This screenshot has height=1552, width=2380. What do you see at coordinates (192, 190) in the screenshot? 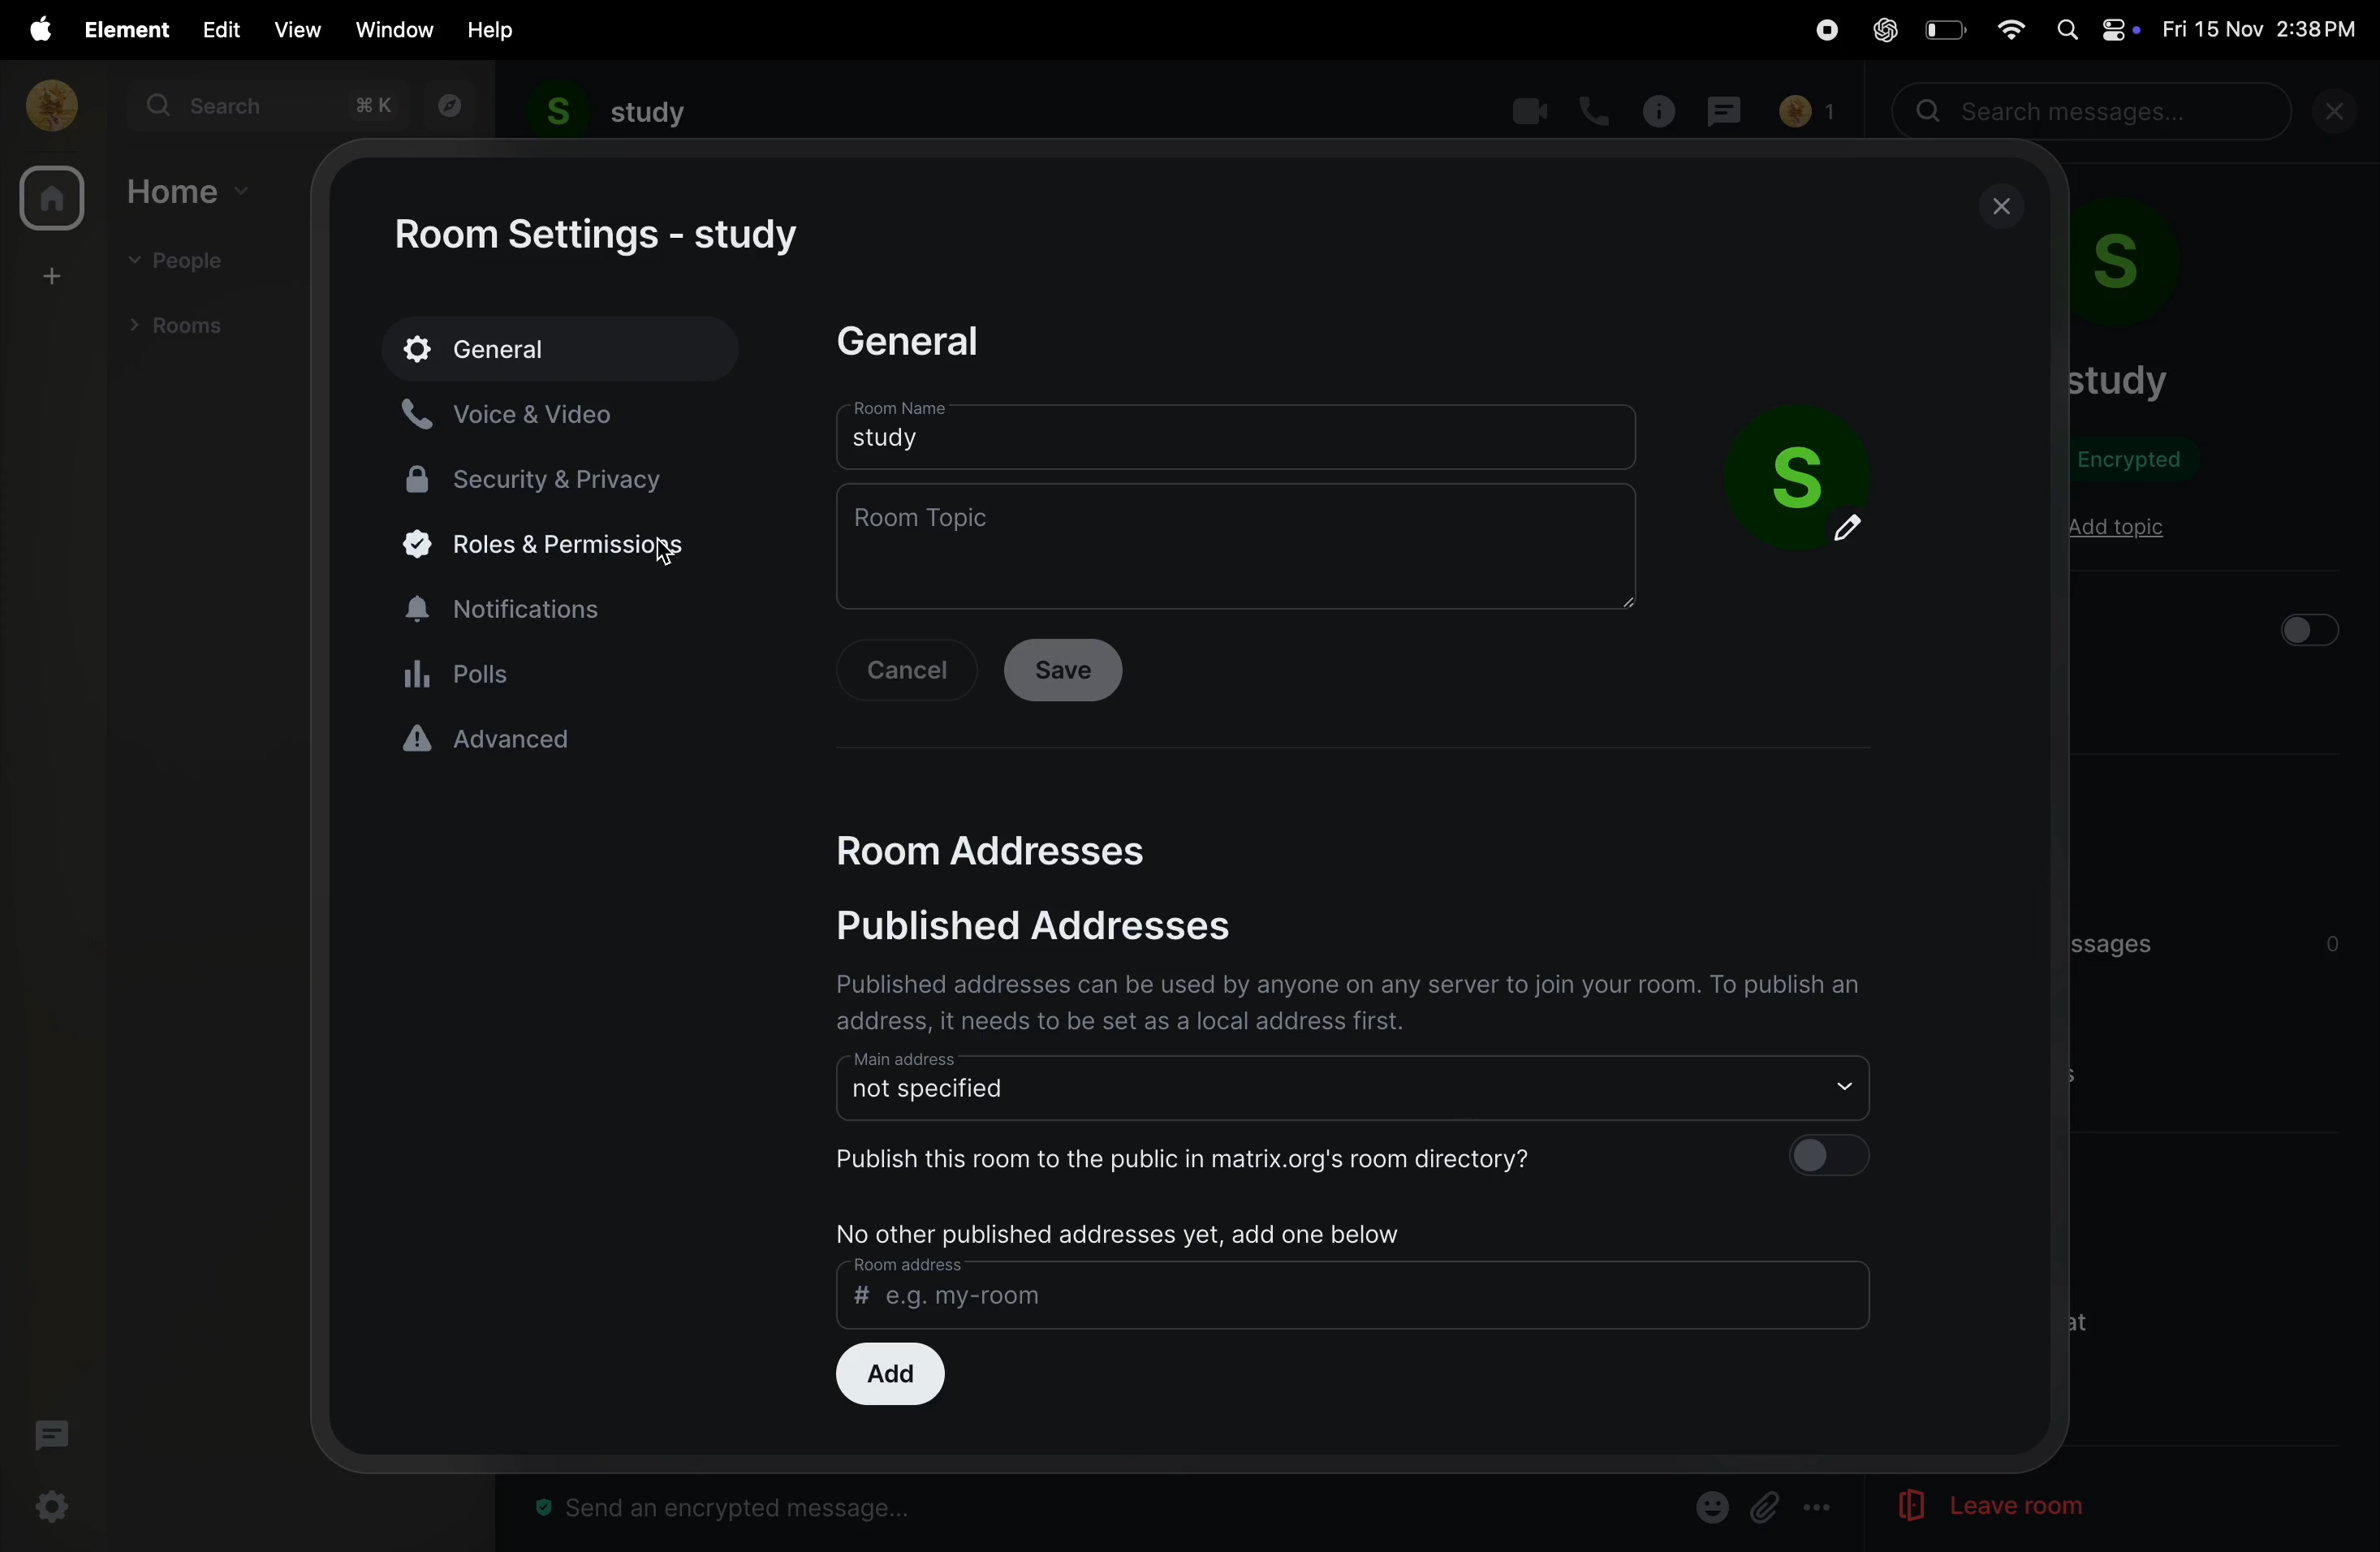
I see `home` at bounding box center [192, 190].